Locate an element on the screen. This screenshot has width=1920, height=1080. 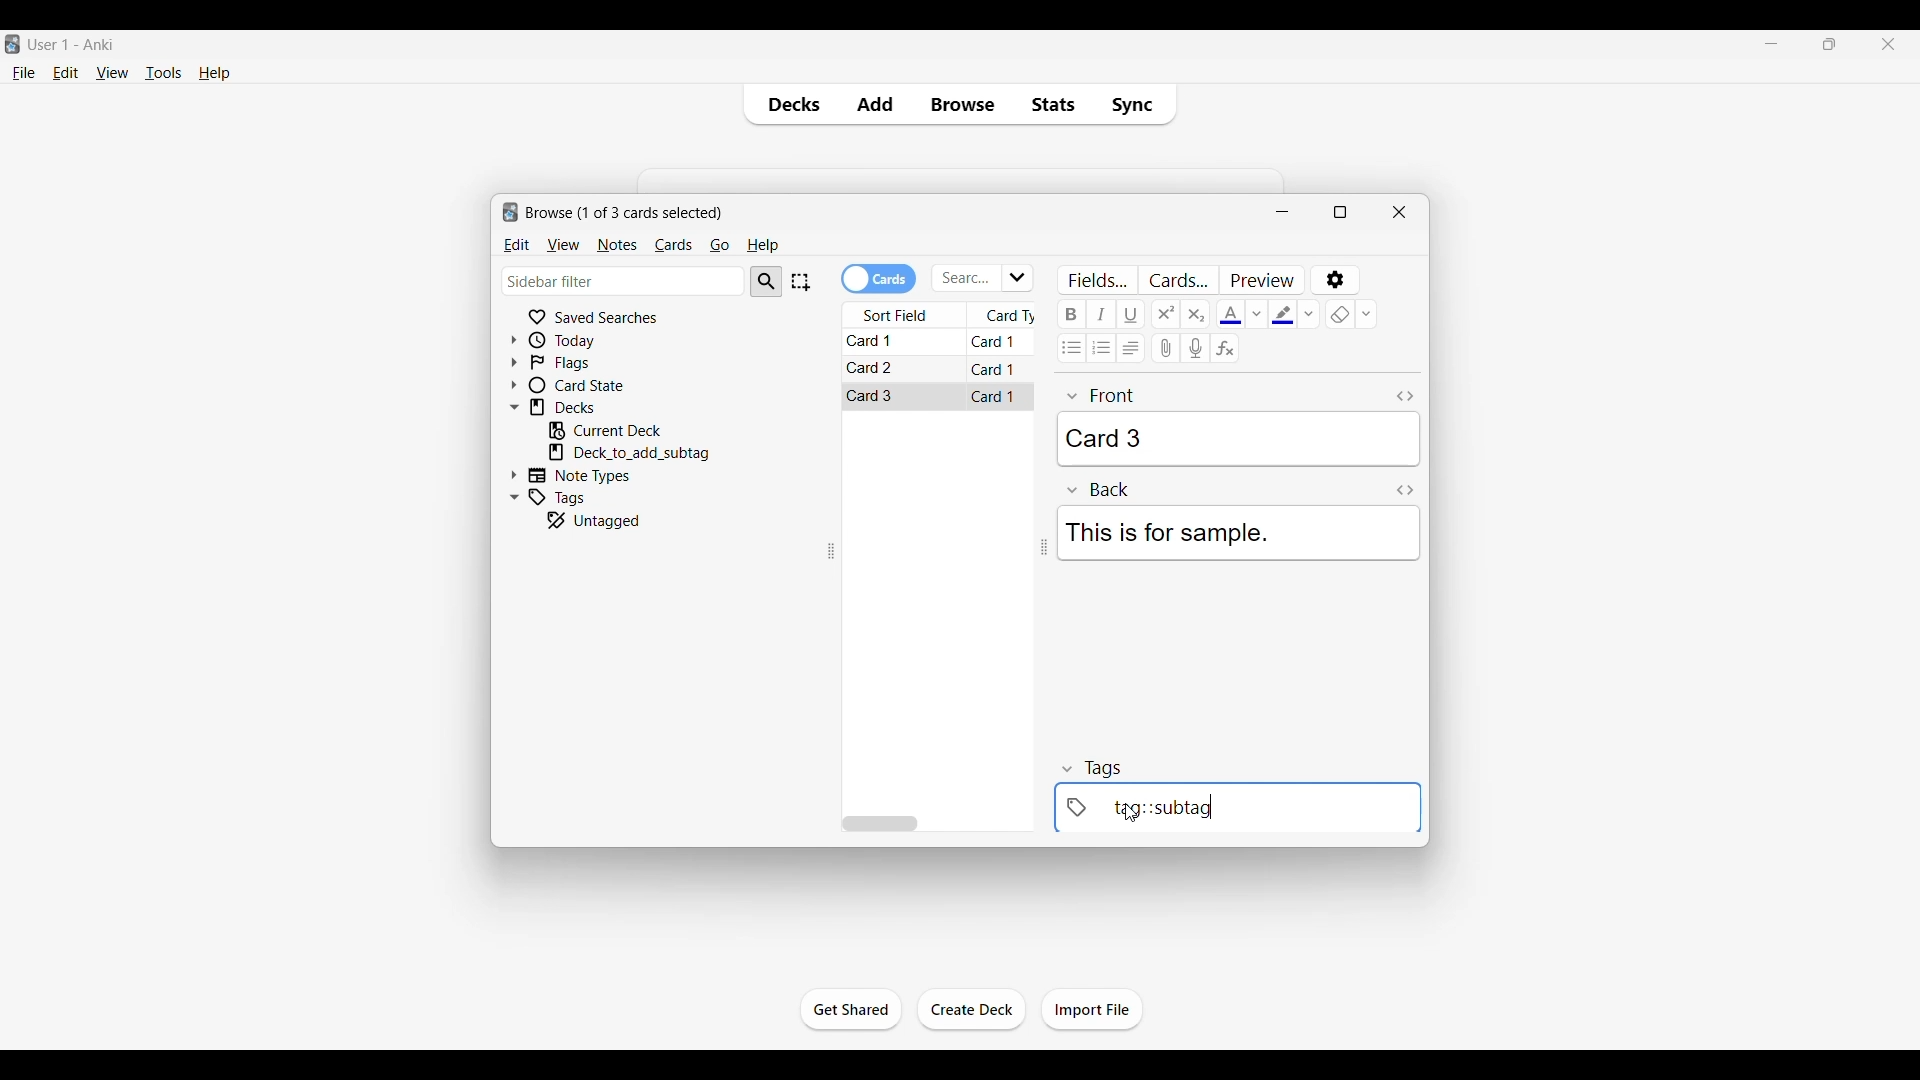
Toggle HTML editor is located at coordinates (1405, 490).